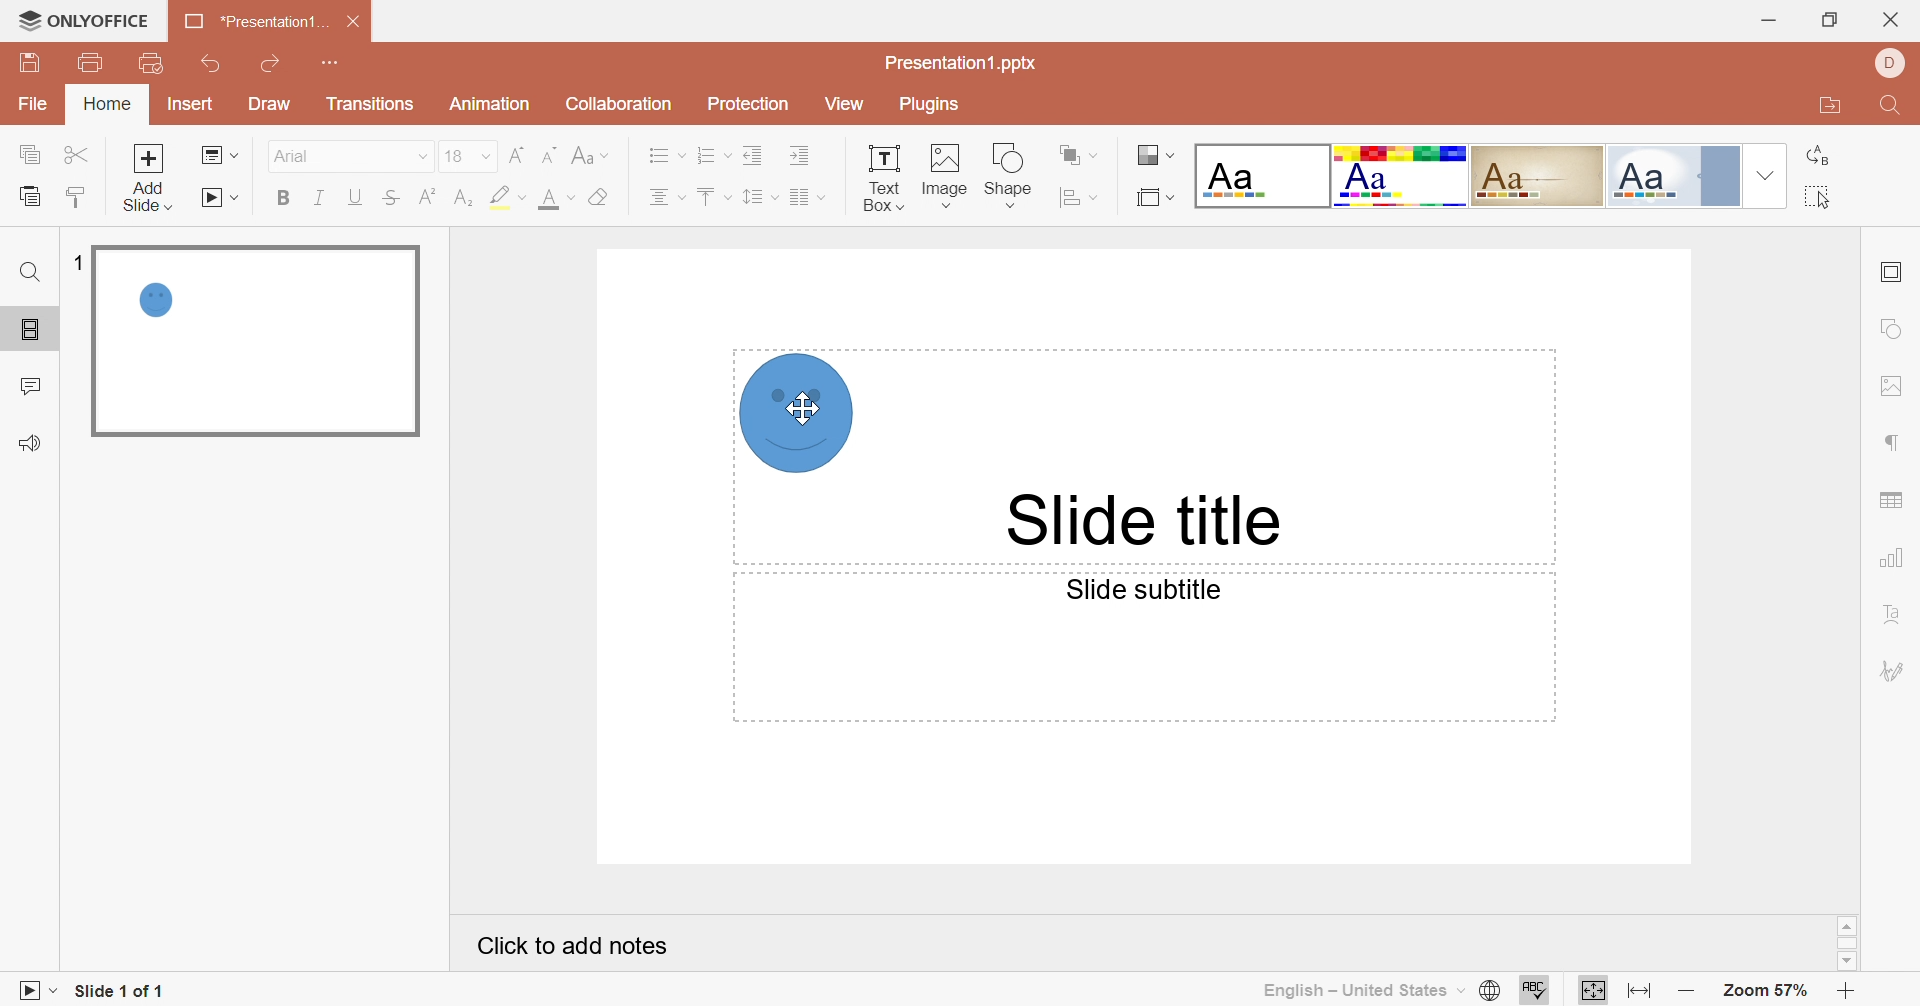 The image size is (1920, 1006). What do you see at coordinates (369, 108) in the screenshot?
I see `Transitions` at bounding box center [369, 108].